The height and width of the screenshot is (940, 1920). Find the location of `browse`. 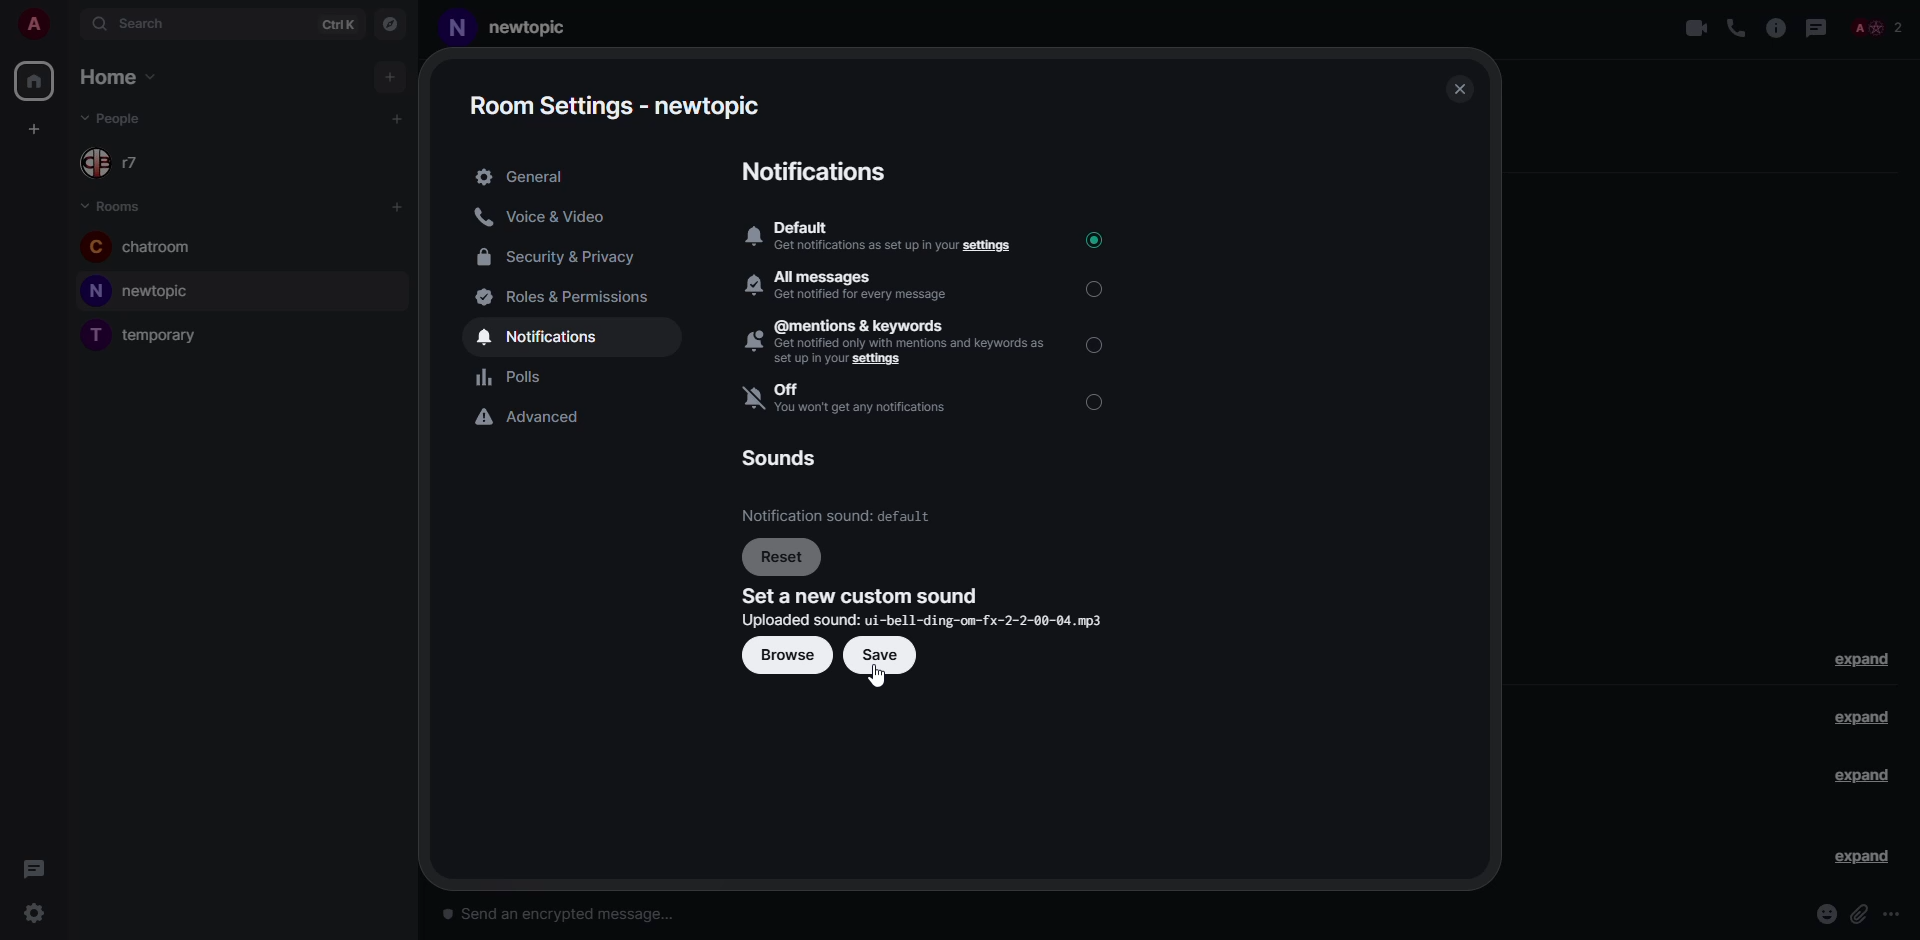

browse is located at coordinates (784, 655).